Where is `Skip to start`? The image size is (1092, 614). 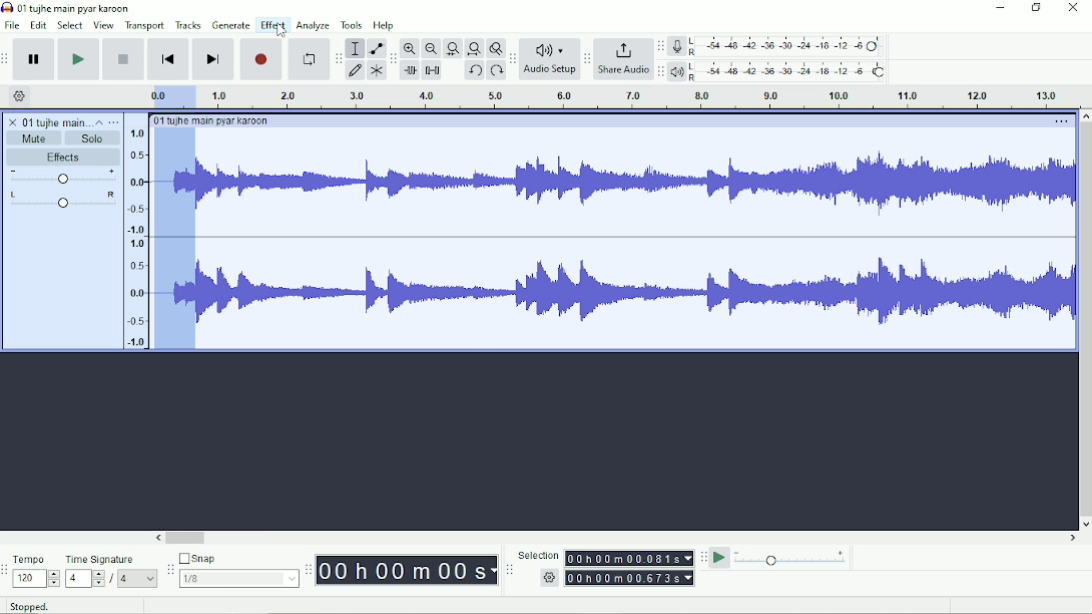 Skip to start is located at coordinates (168, 60).